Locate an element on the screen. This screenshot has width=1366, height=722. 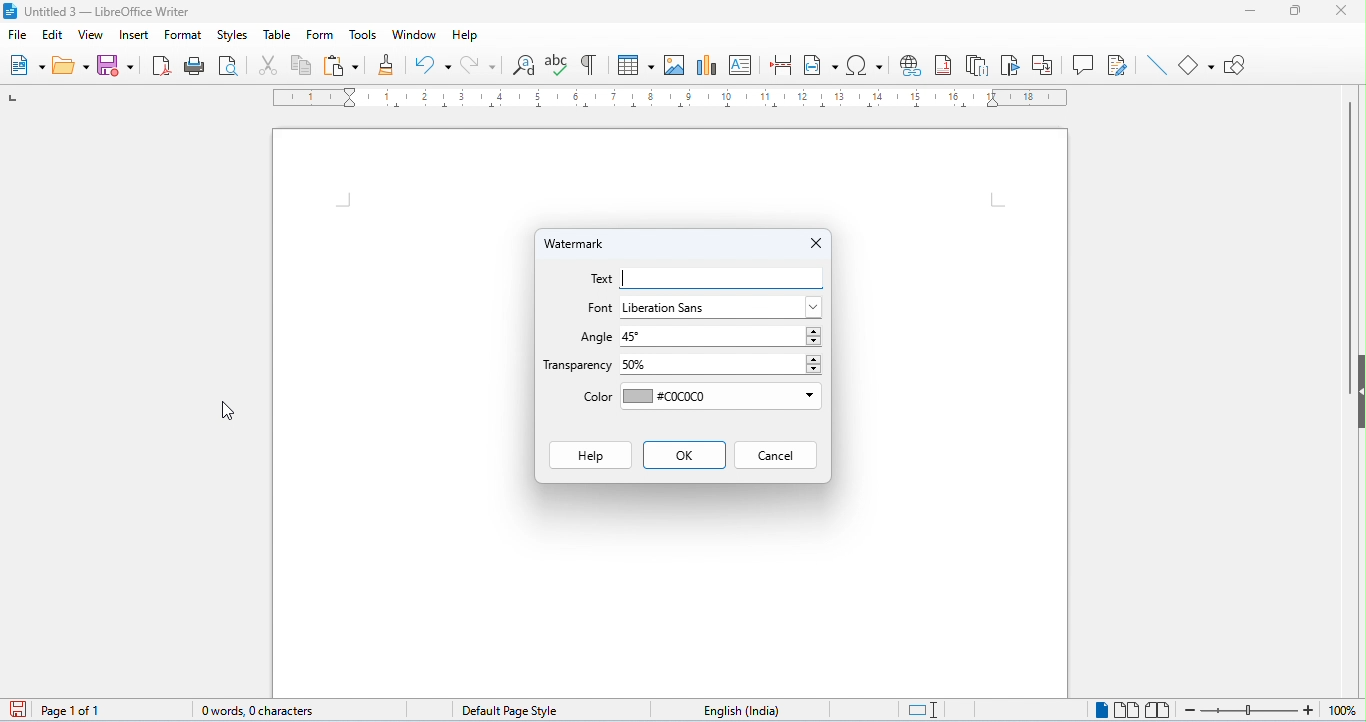
edit is located at coordinates (52, 35).